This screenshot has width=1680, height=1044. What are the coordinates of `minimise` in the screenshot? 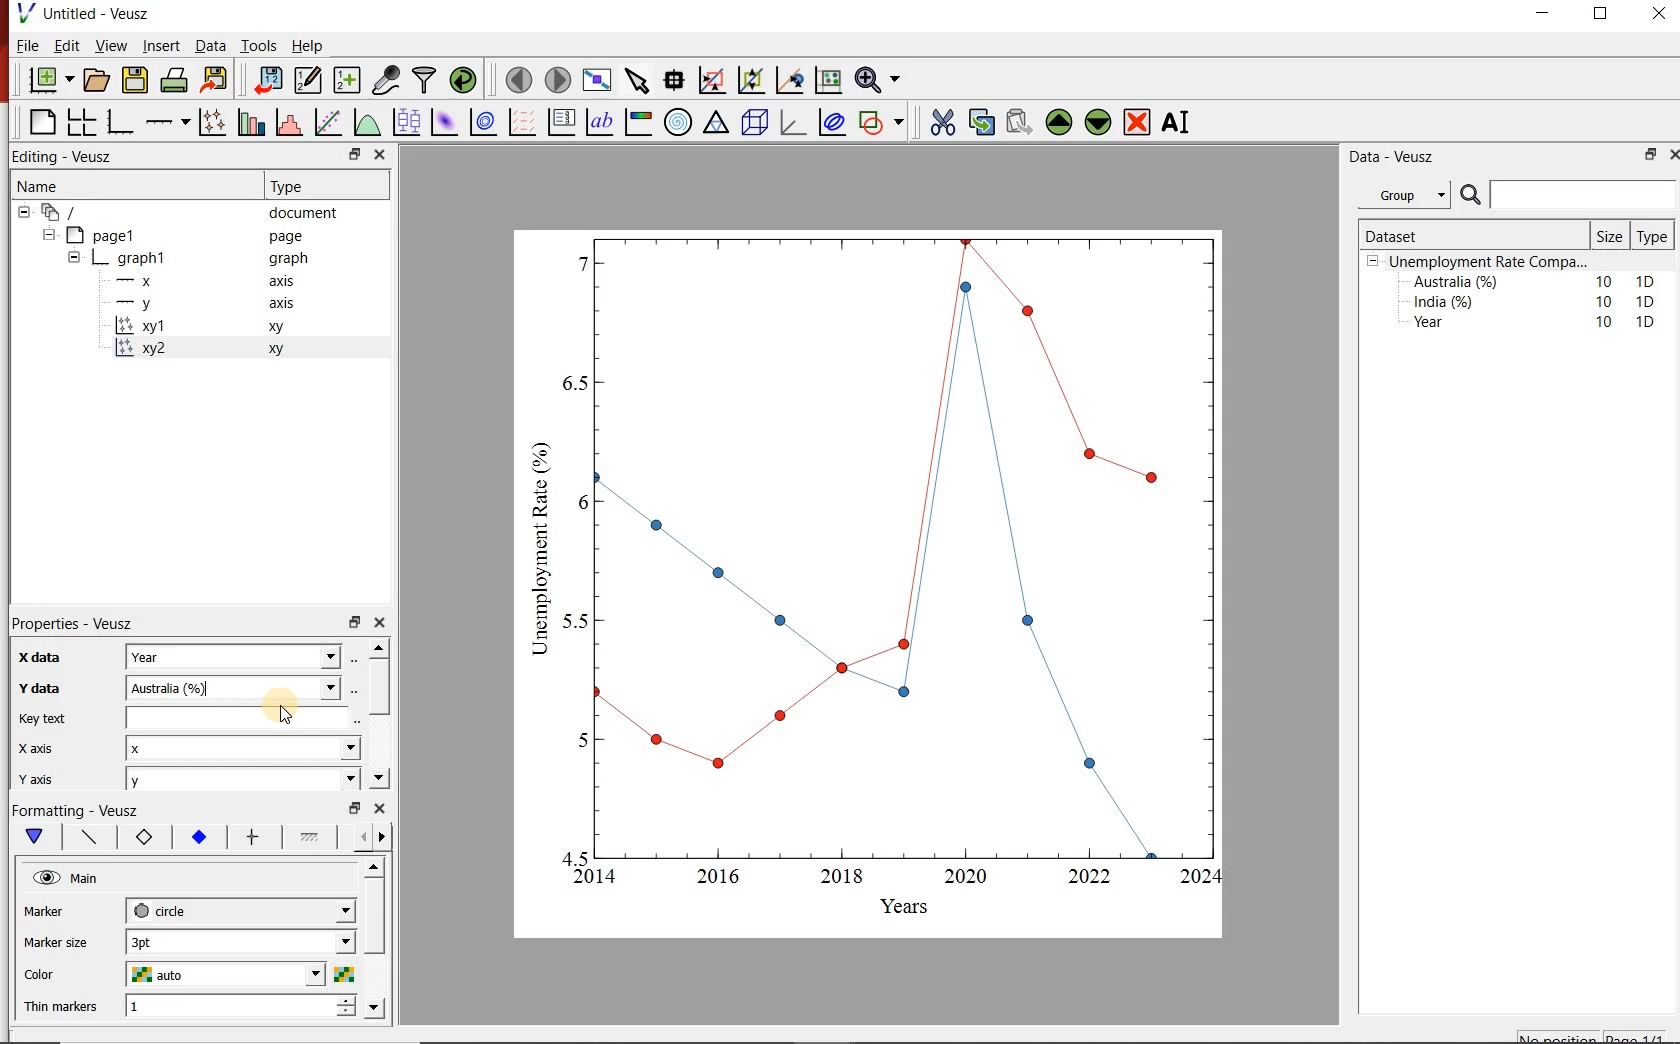 It's located at (354, 621).